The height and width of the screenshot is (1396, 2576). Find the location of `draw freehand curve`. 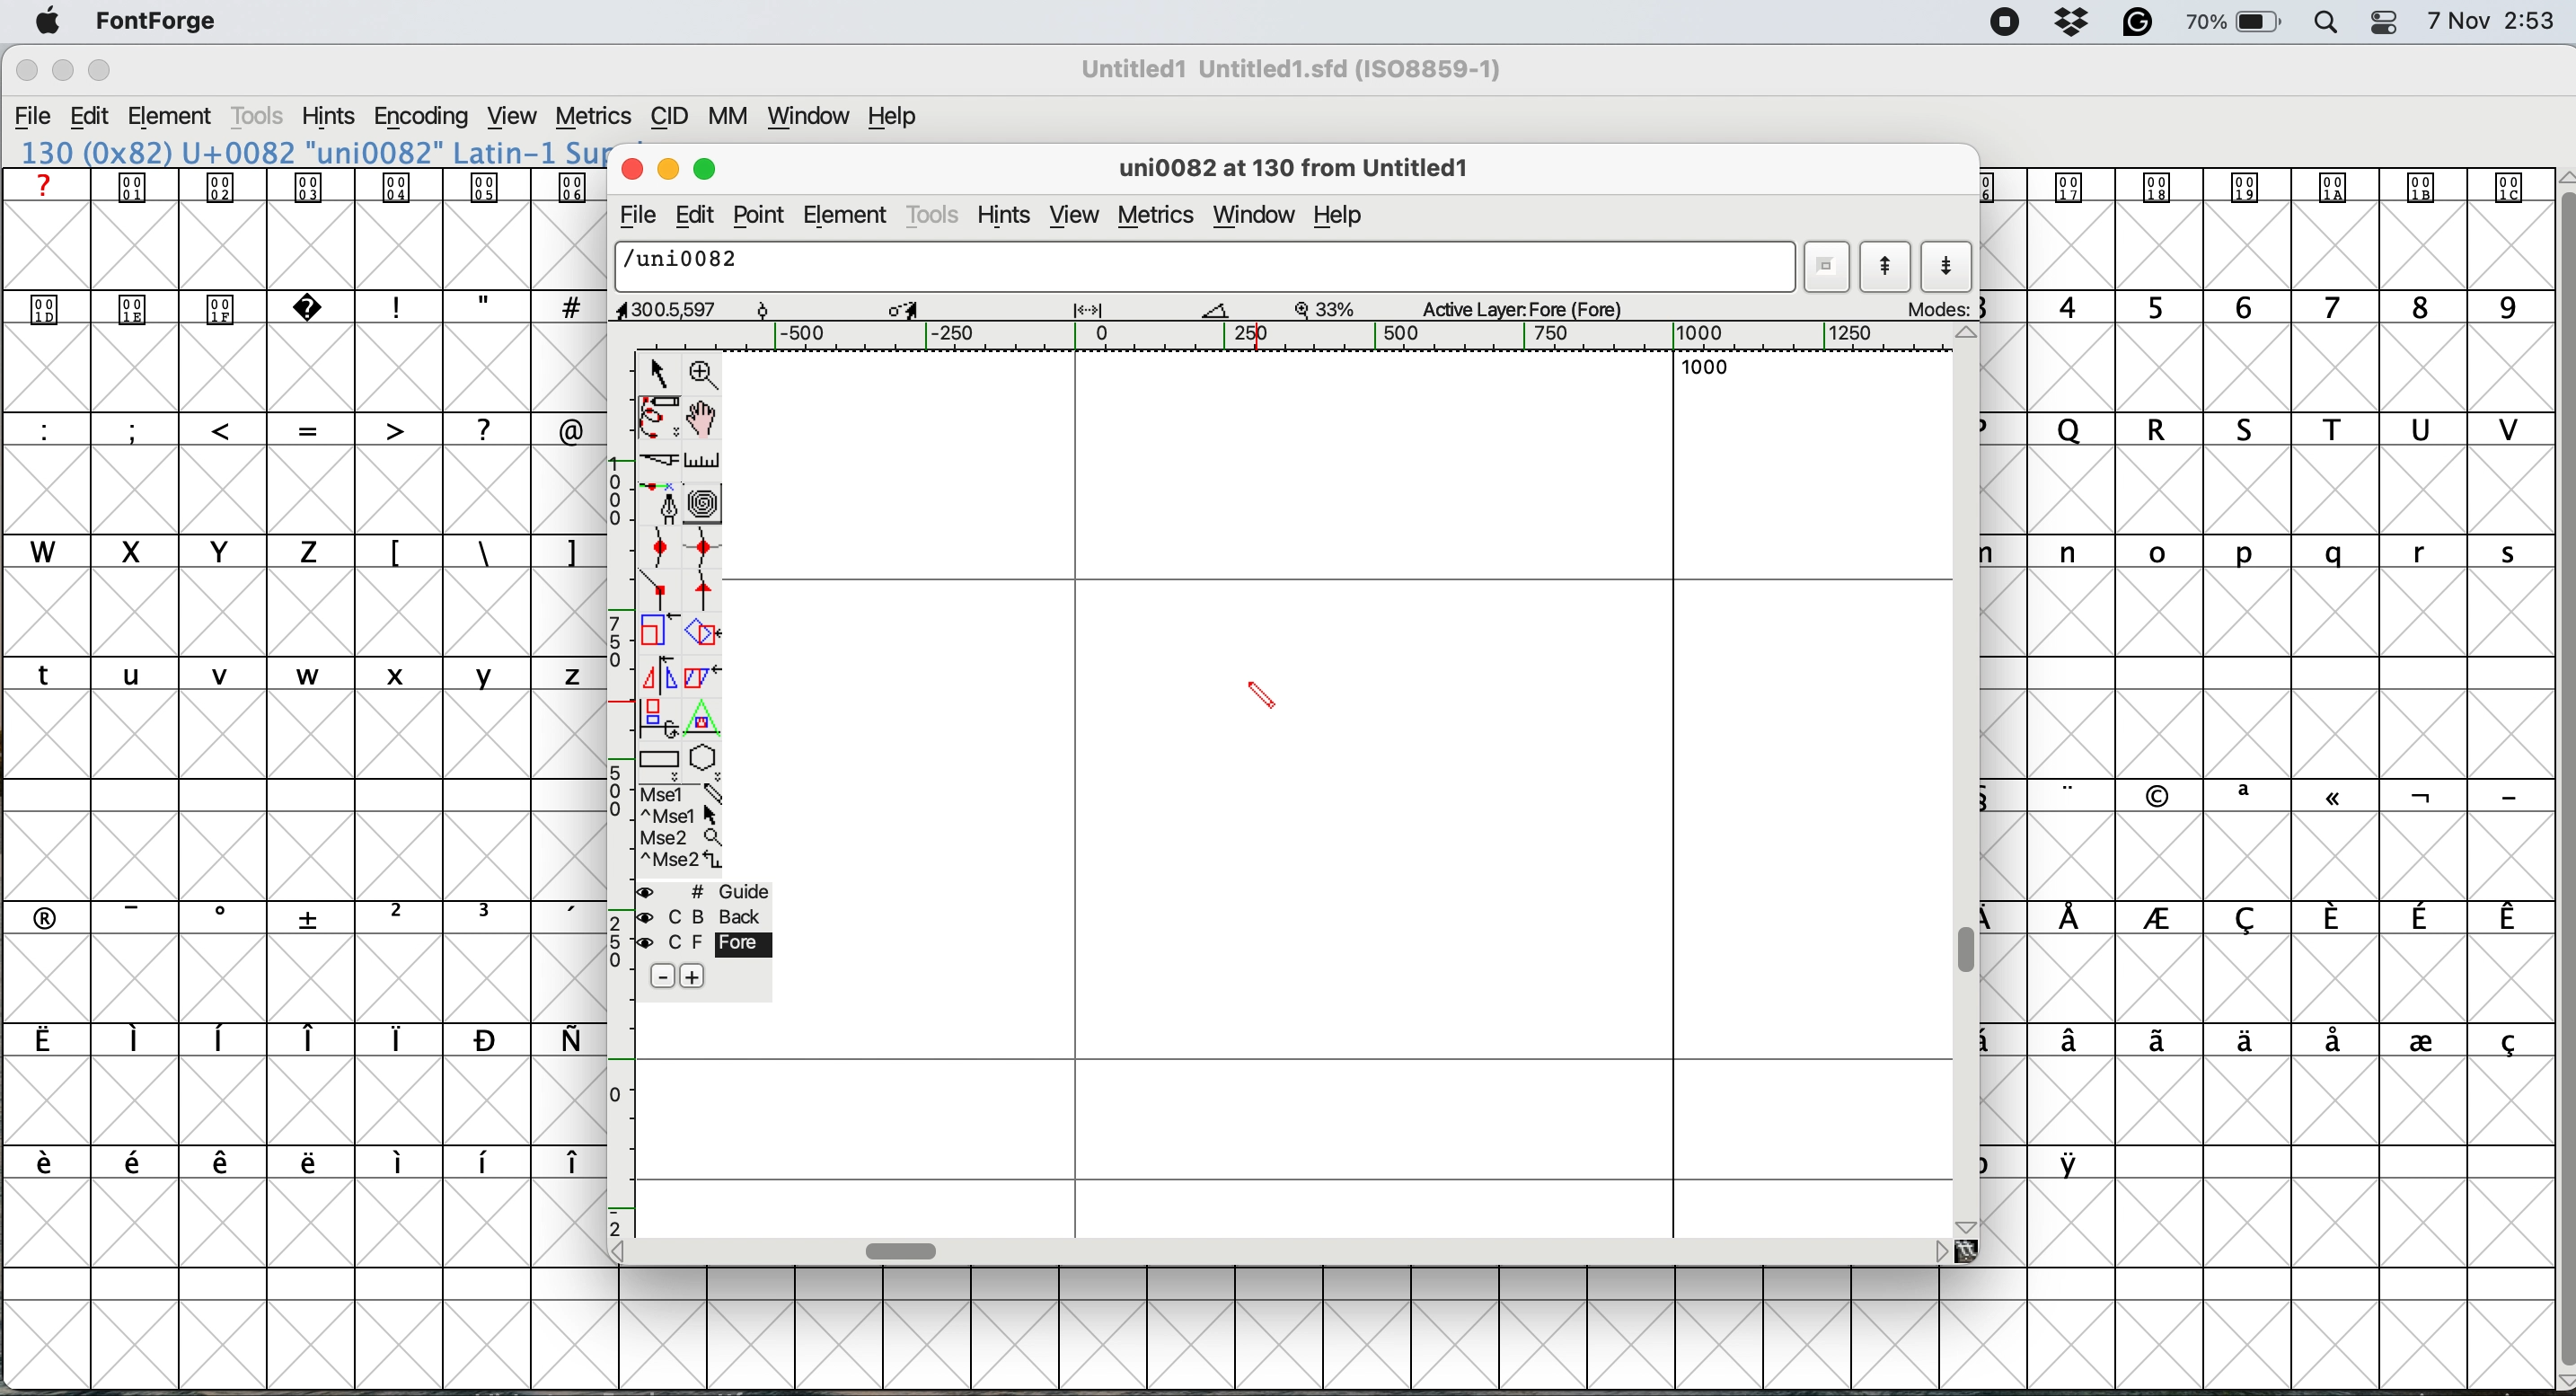

draw freehand curve is located at coordinates (656, 417).